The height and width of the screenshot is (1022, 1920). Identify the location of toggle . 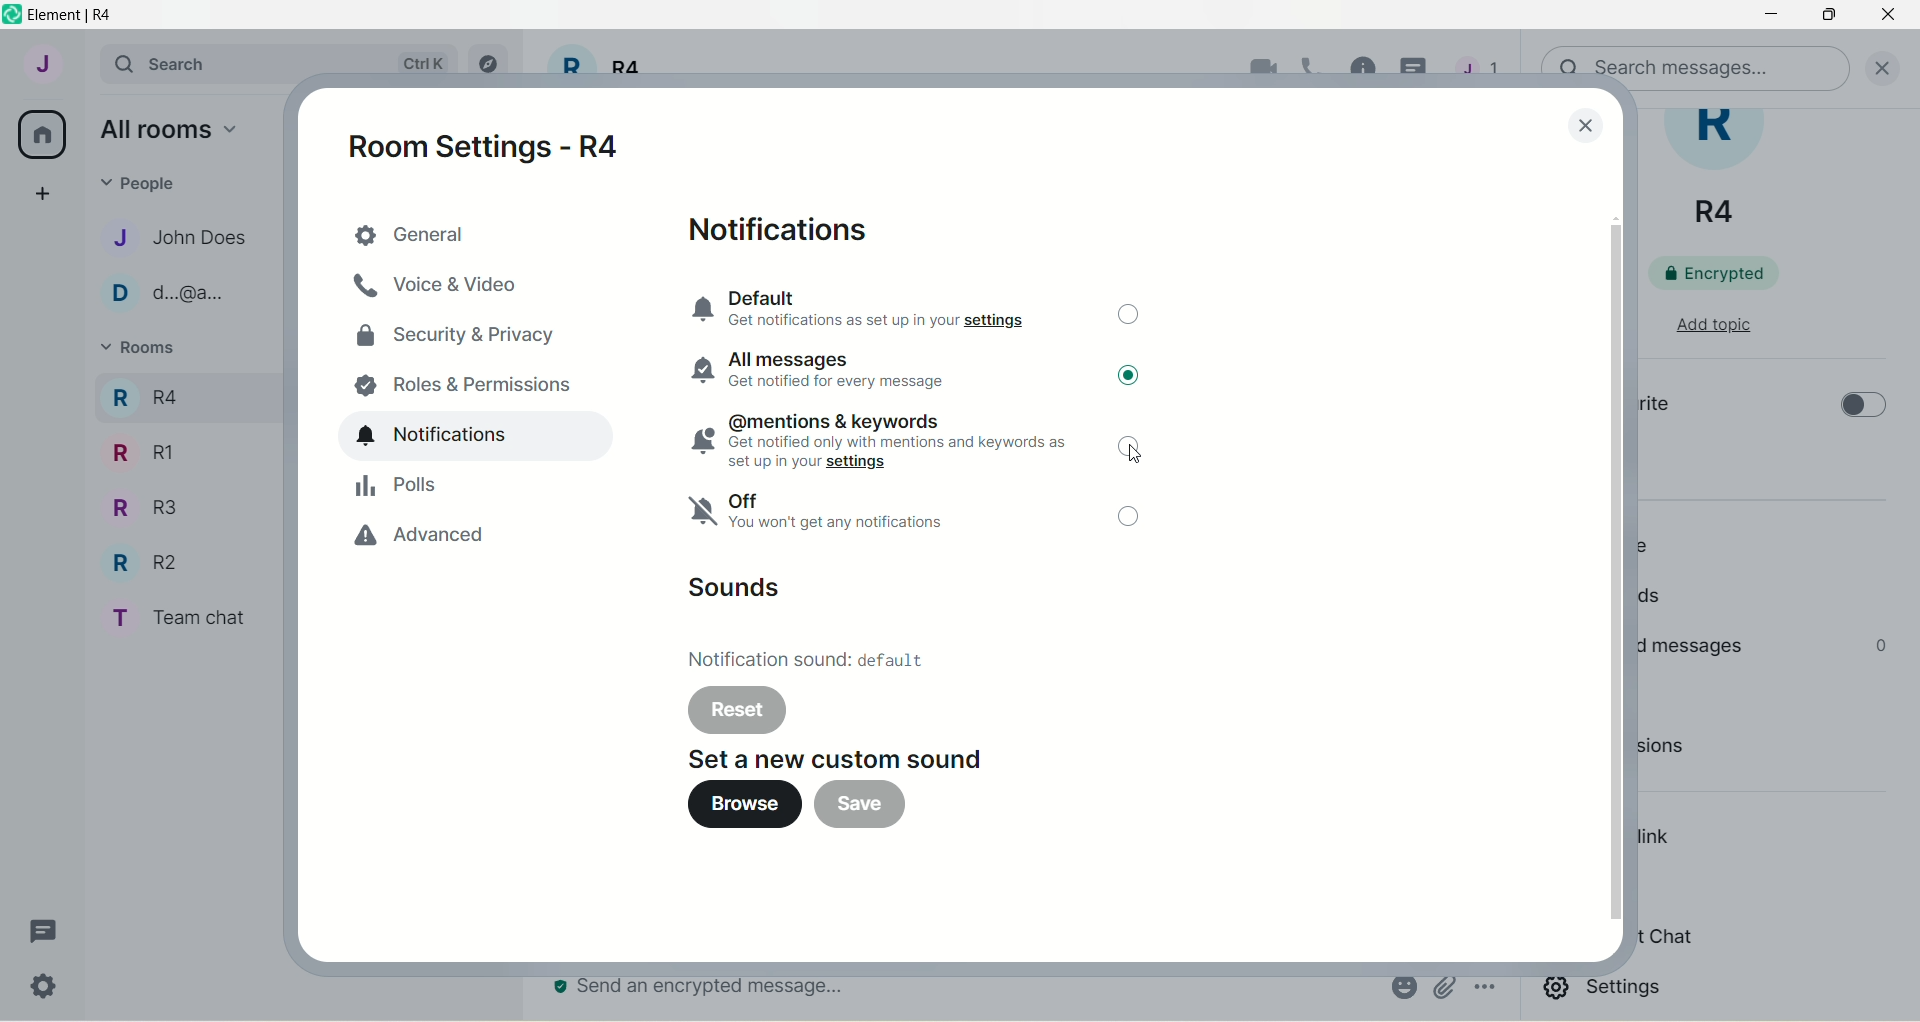
(1129, 447).